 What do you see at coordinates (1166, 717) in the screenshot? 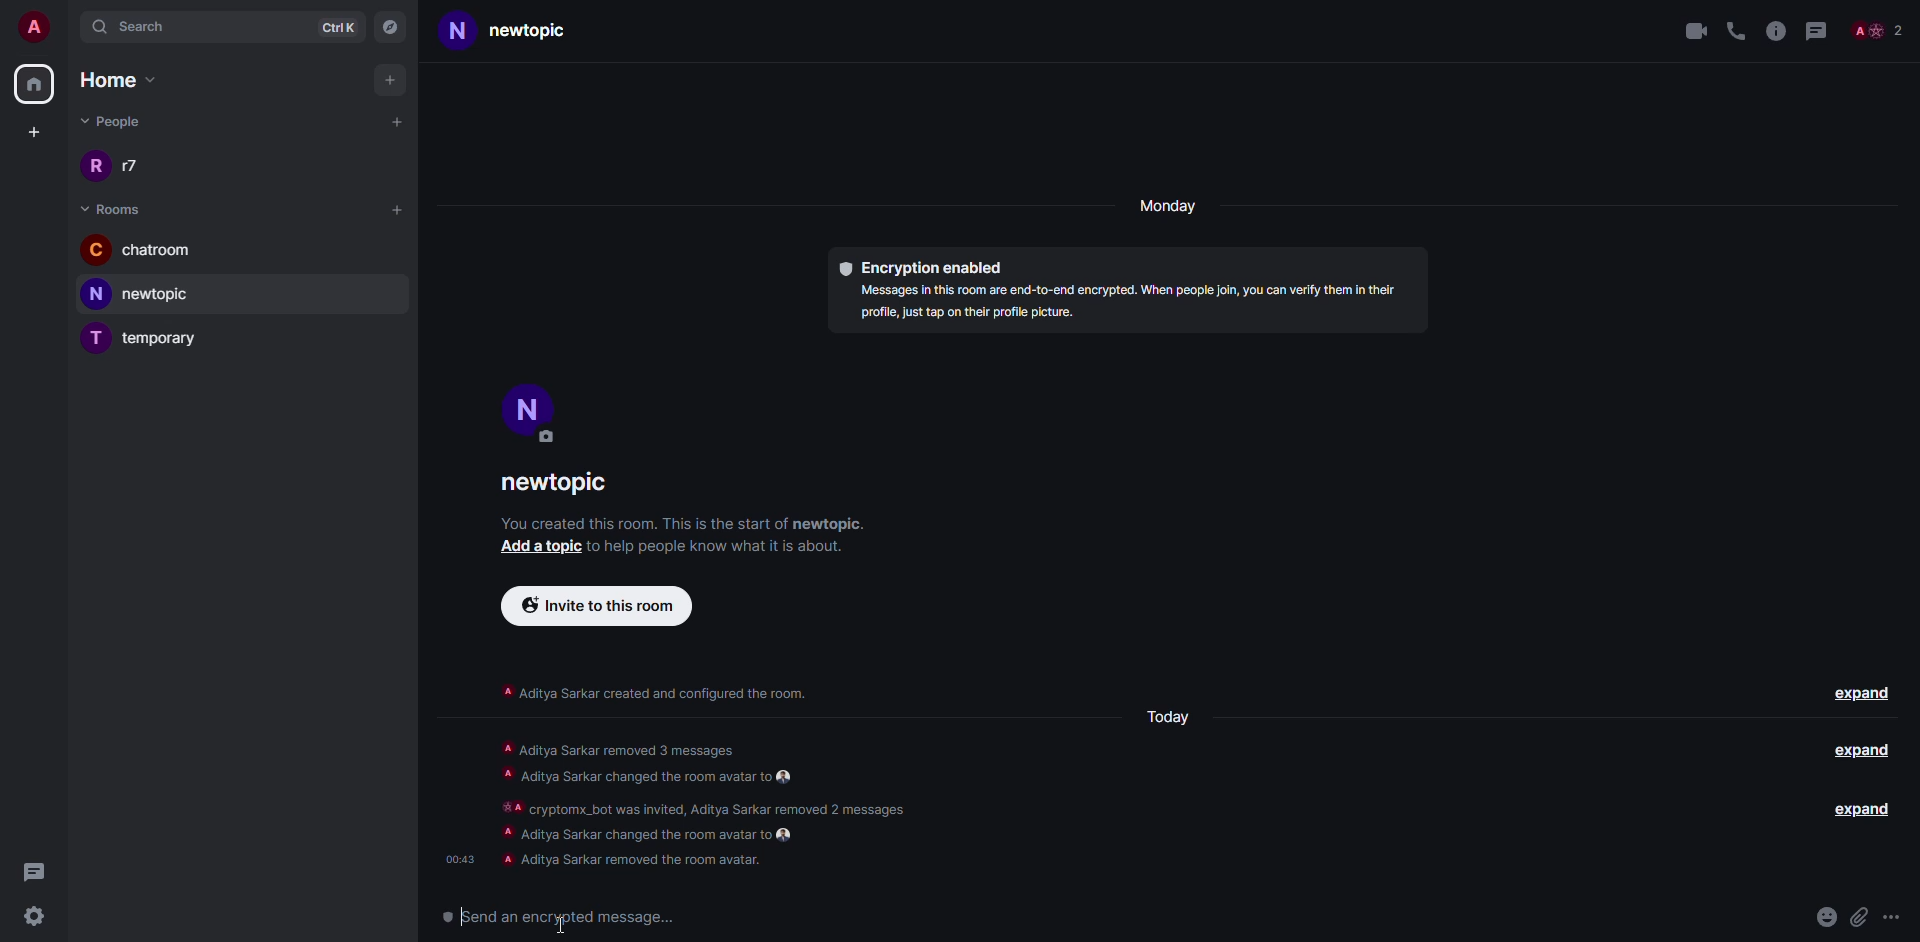
I see `Today` at bounding box center [1166, 717].